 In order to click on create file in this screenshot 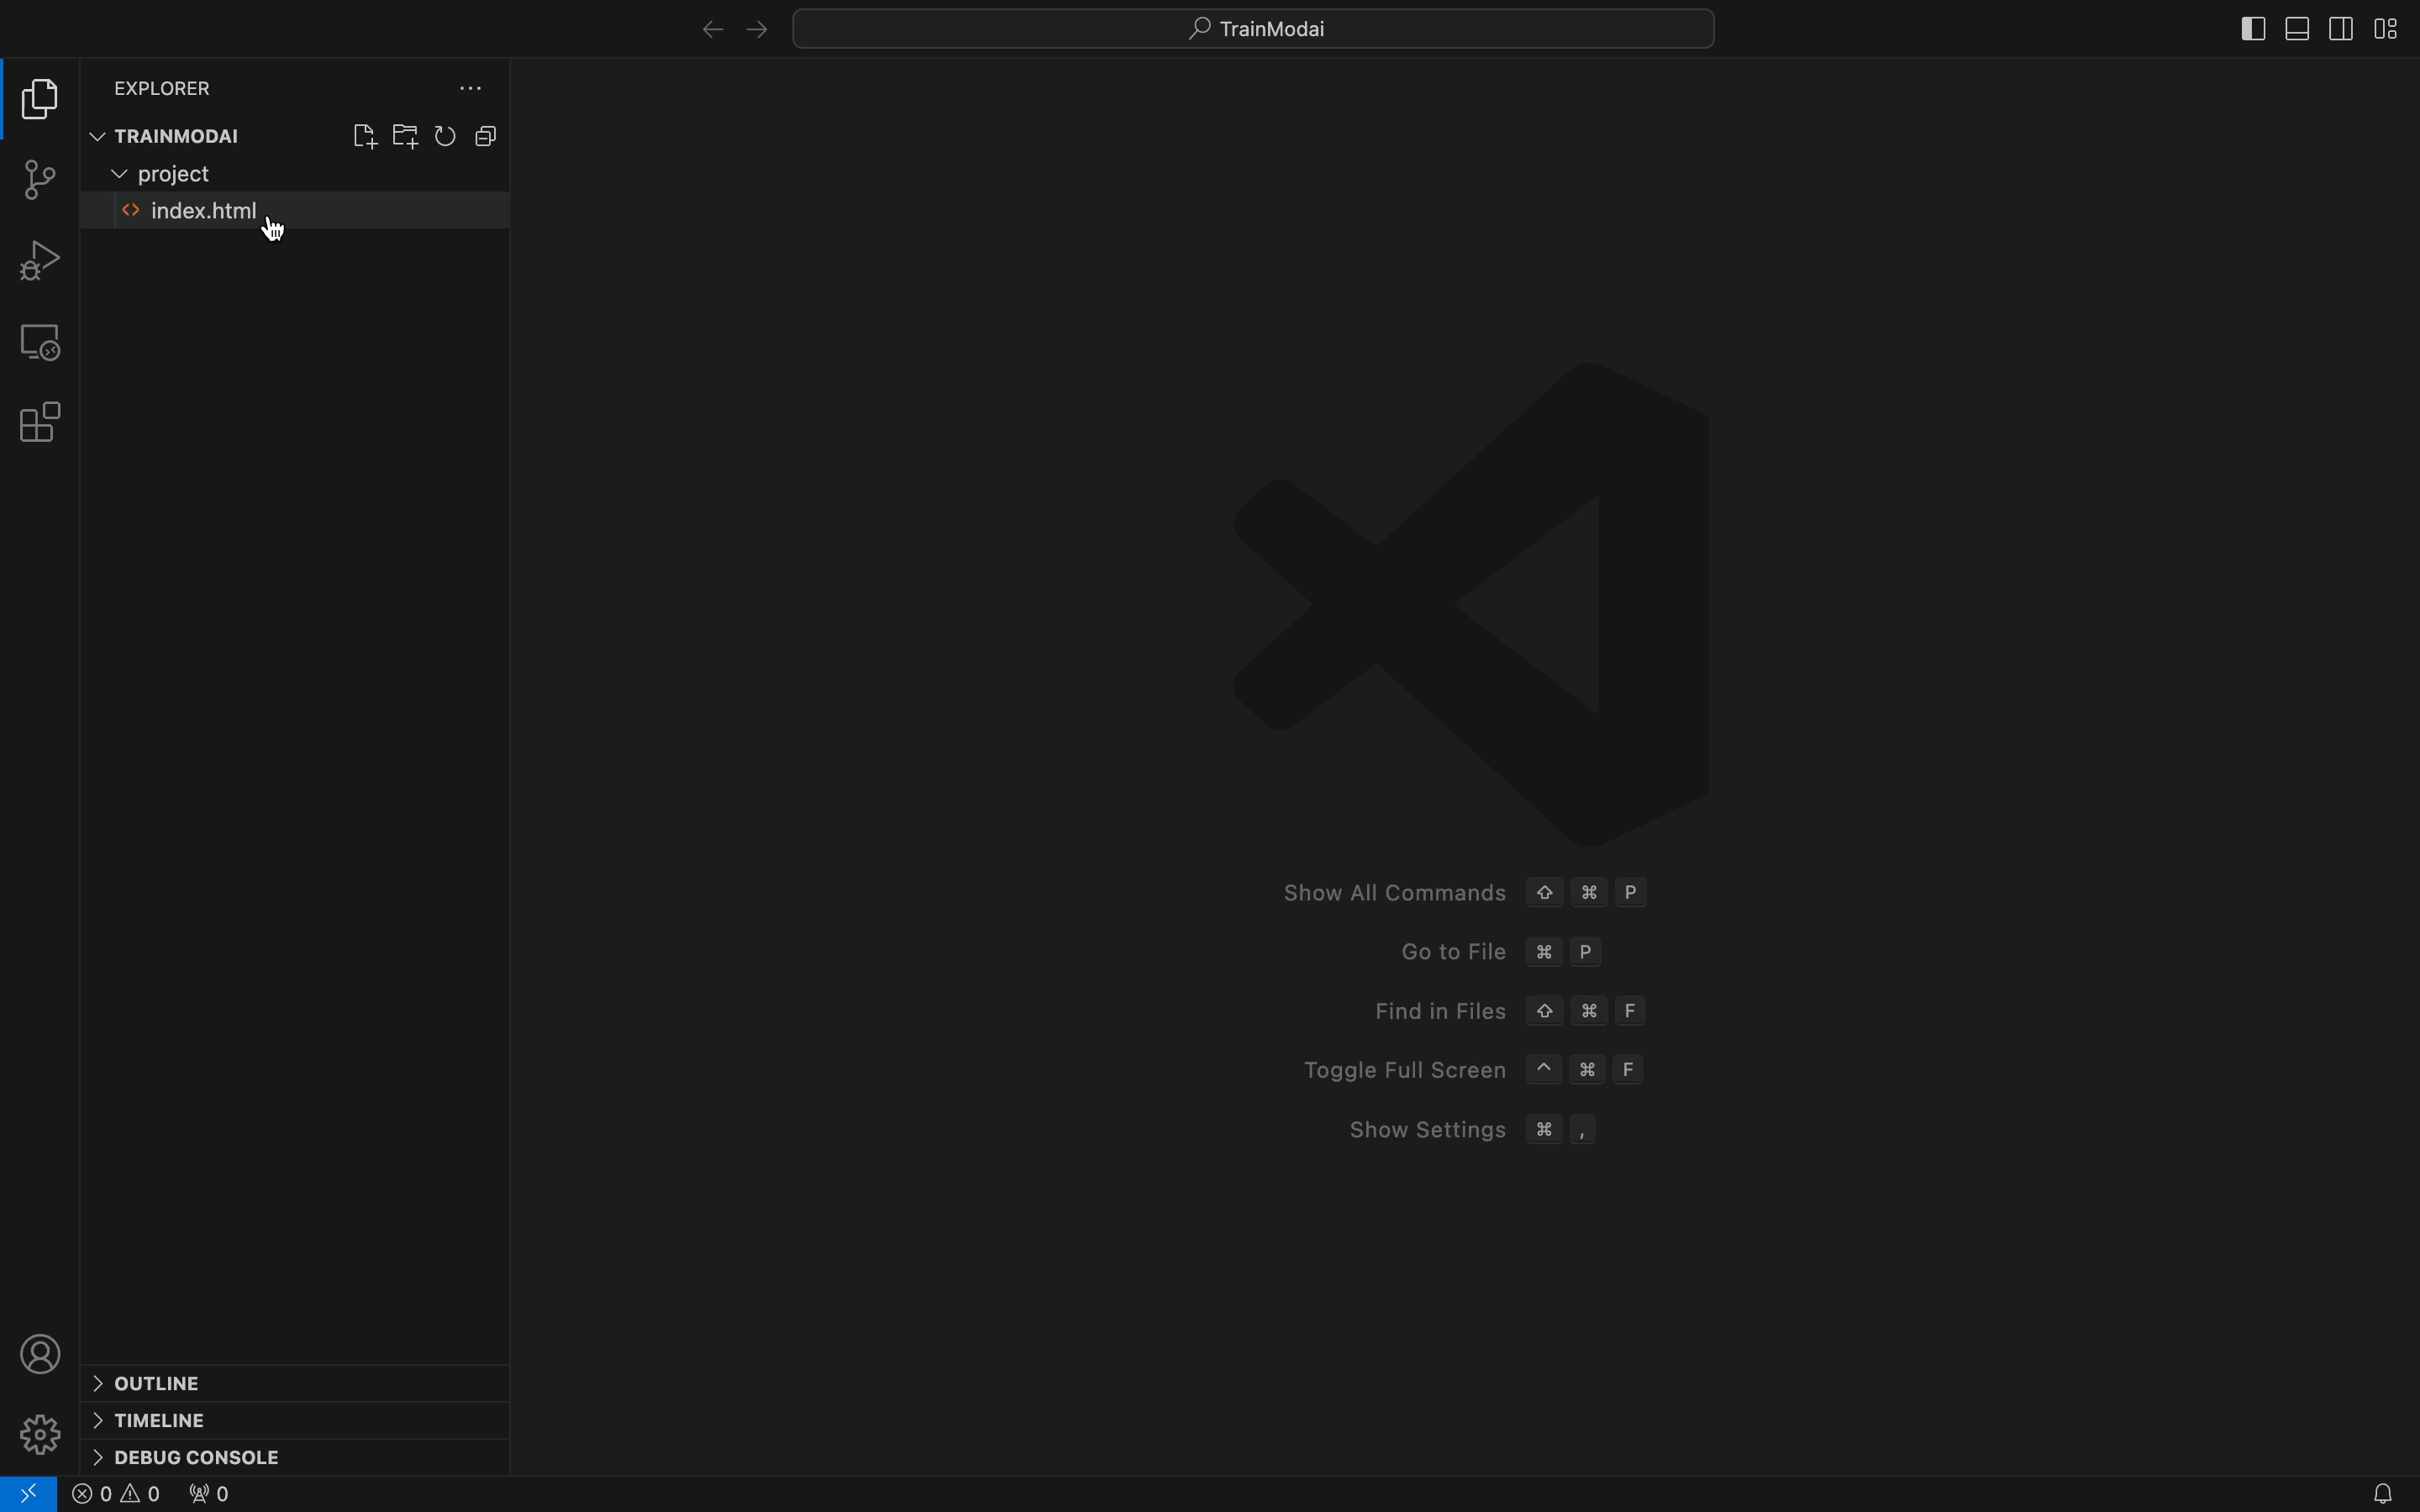, I will do `click(404, 137)`.